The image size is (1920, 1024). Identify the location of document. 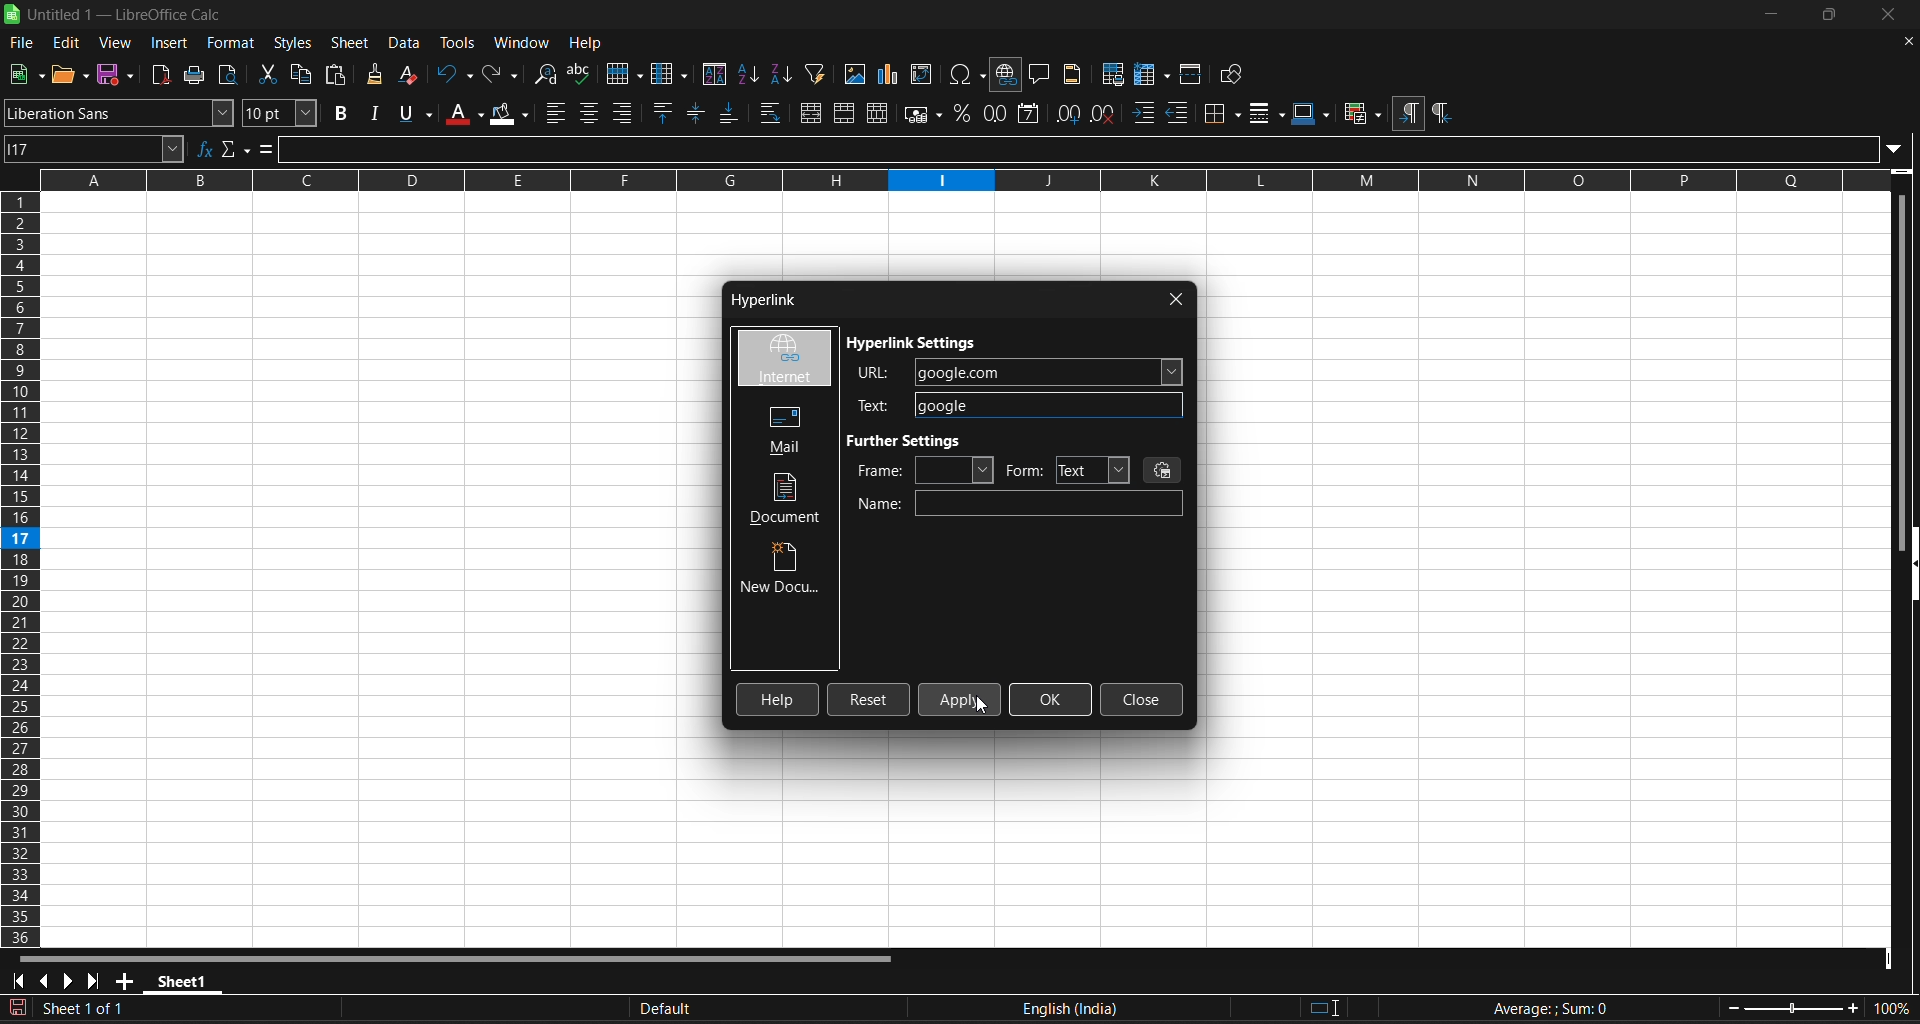
(788, 499).